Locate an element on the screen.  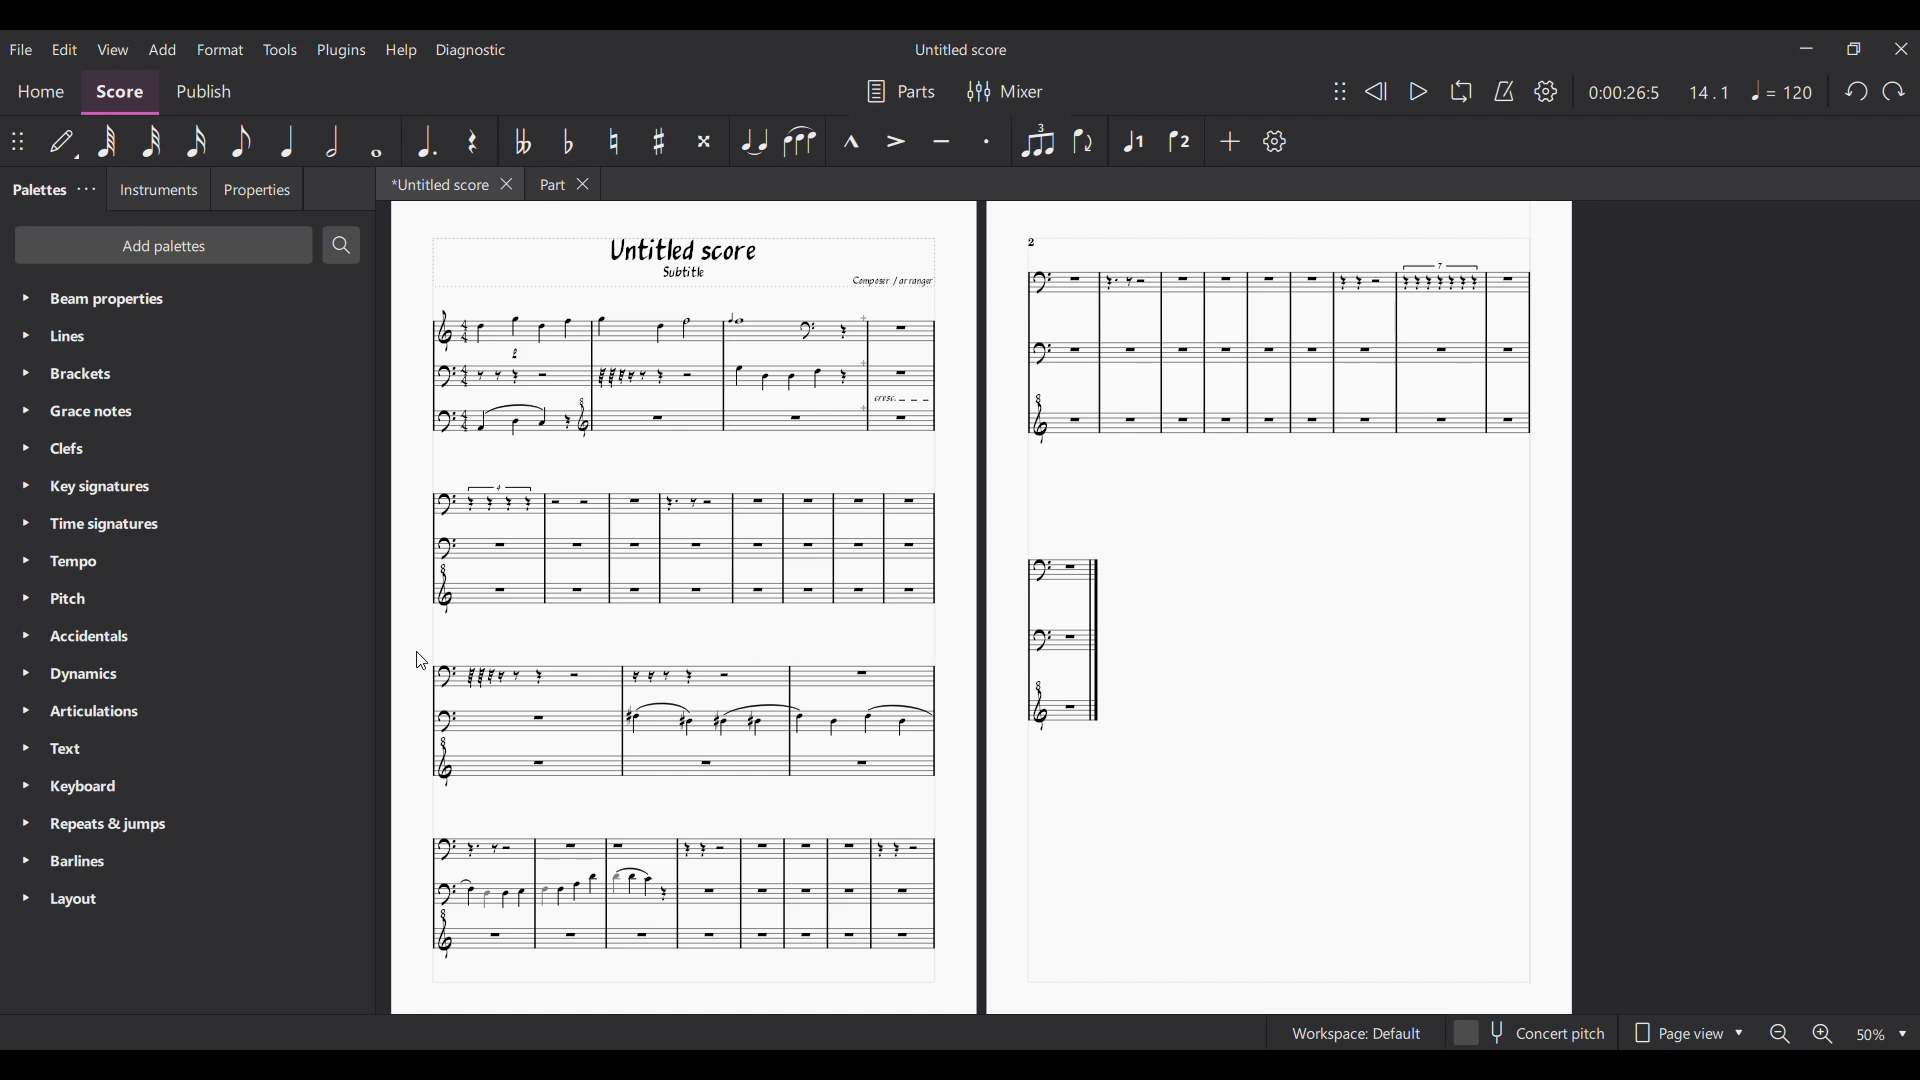
Parts settings is located at coordinates (902, 91).